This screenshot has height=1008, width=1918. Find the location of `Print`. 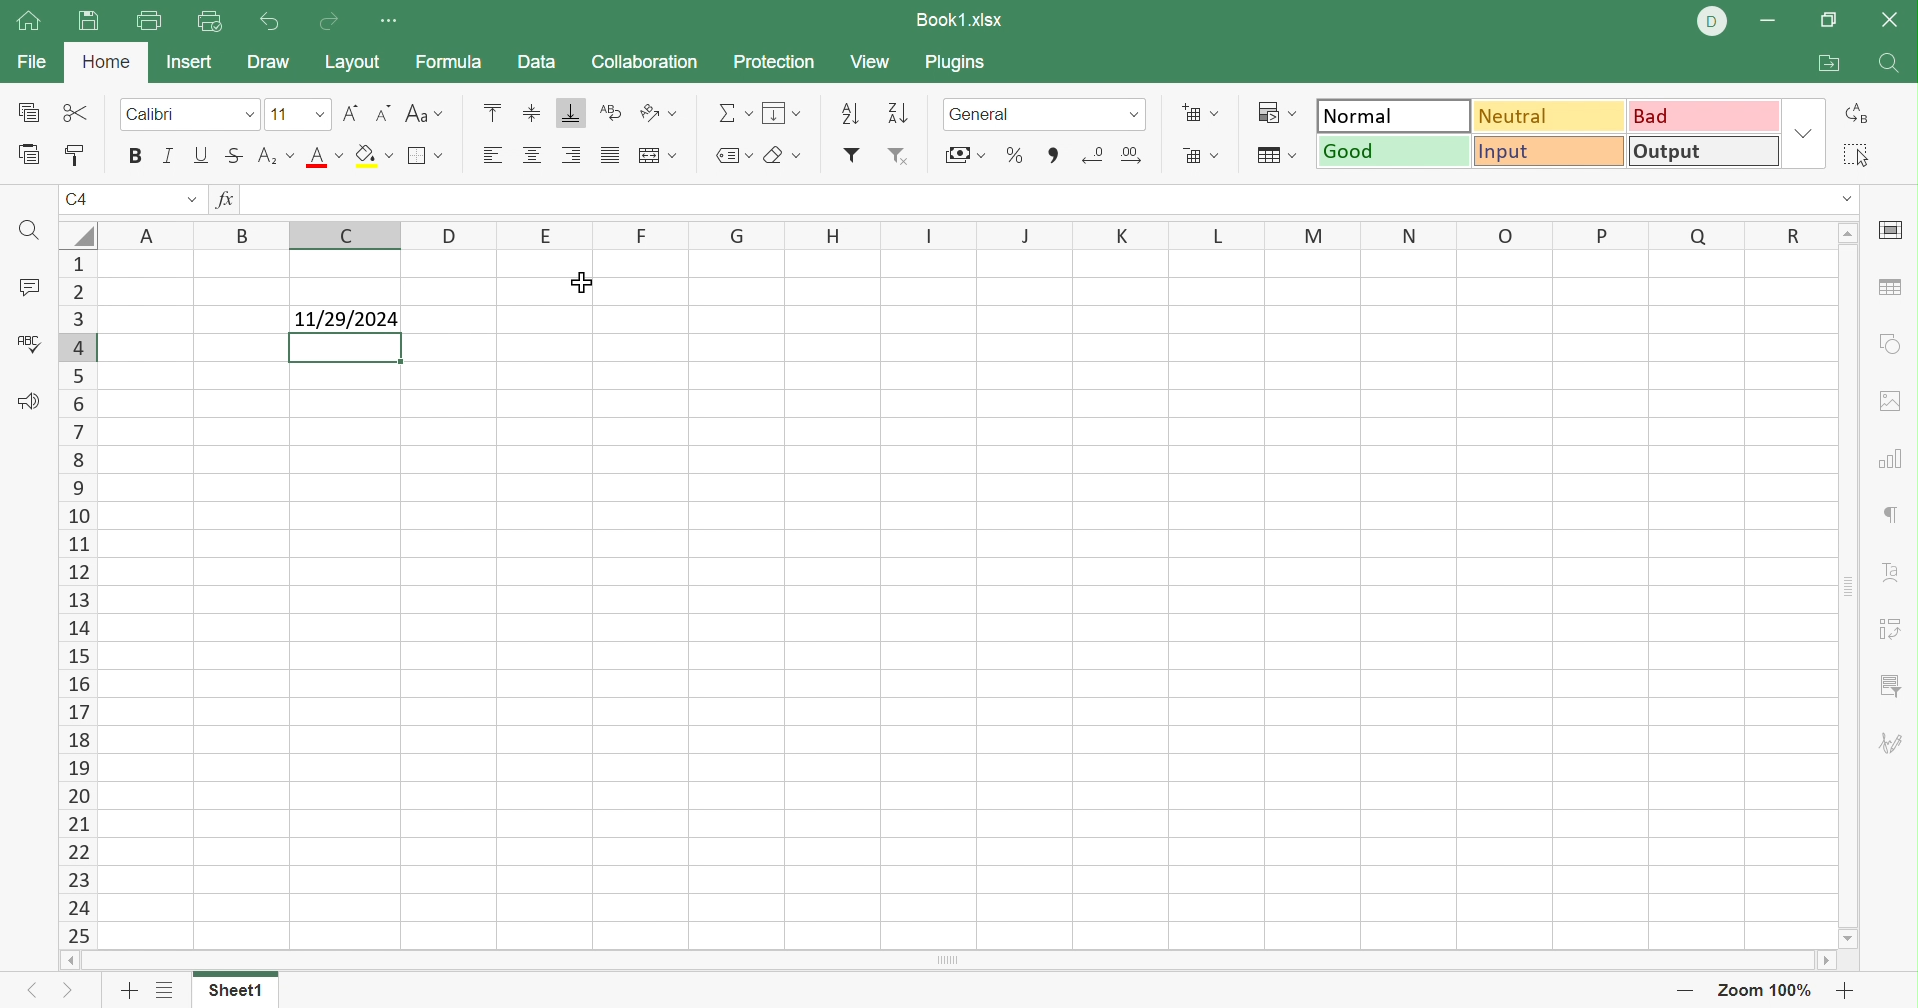

Print is located at coordinates (87, 22).